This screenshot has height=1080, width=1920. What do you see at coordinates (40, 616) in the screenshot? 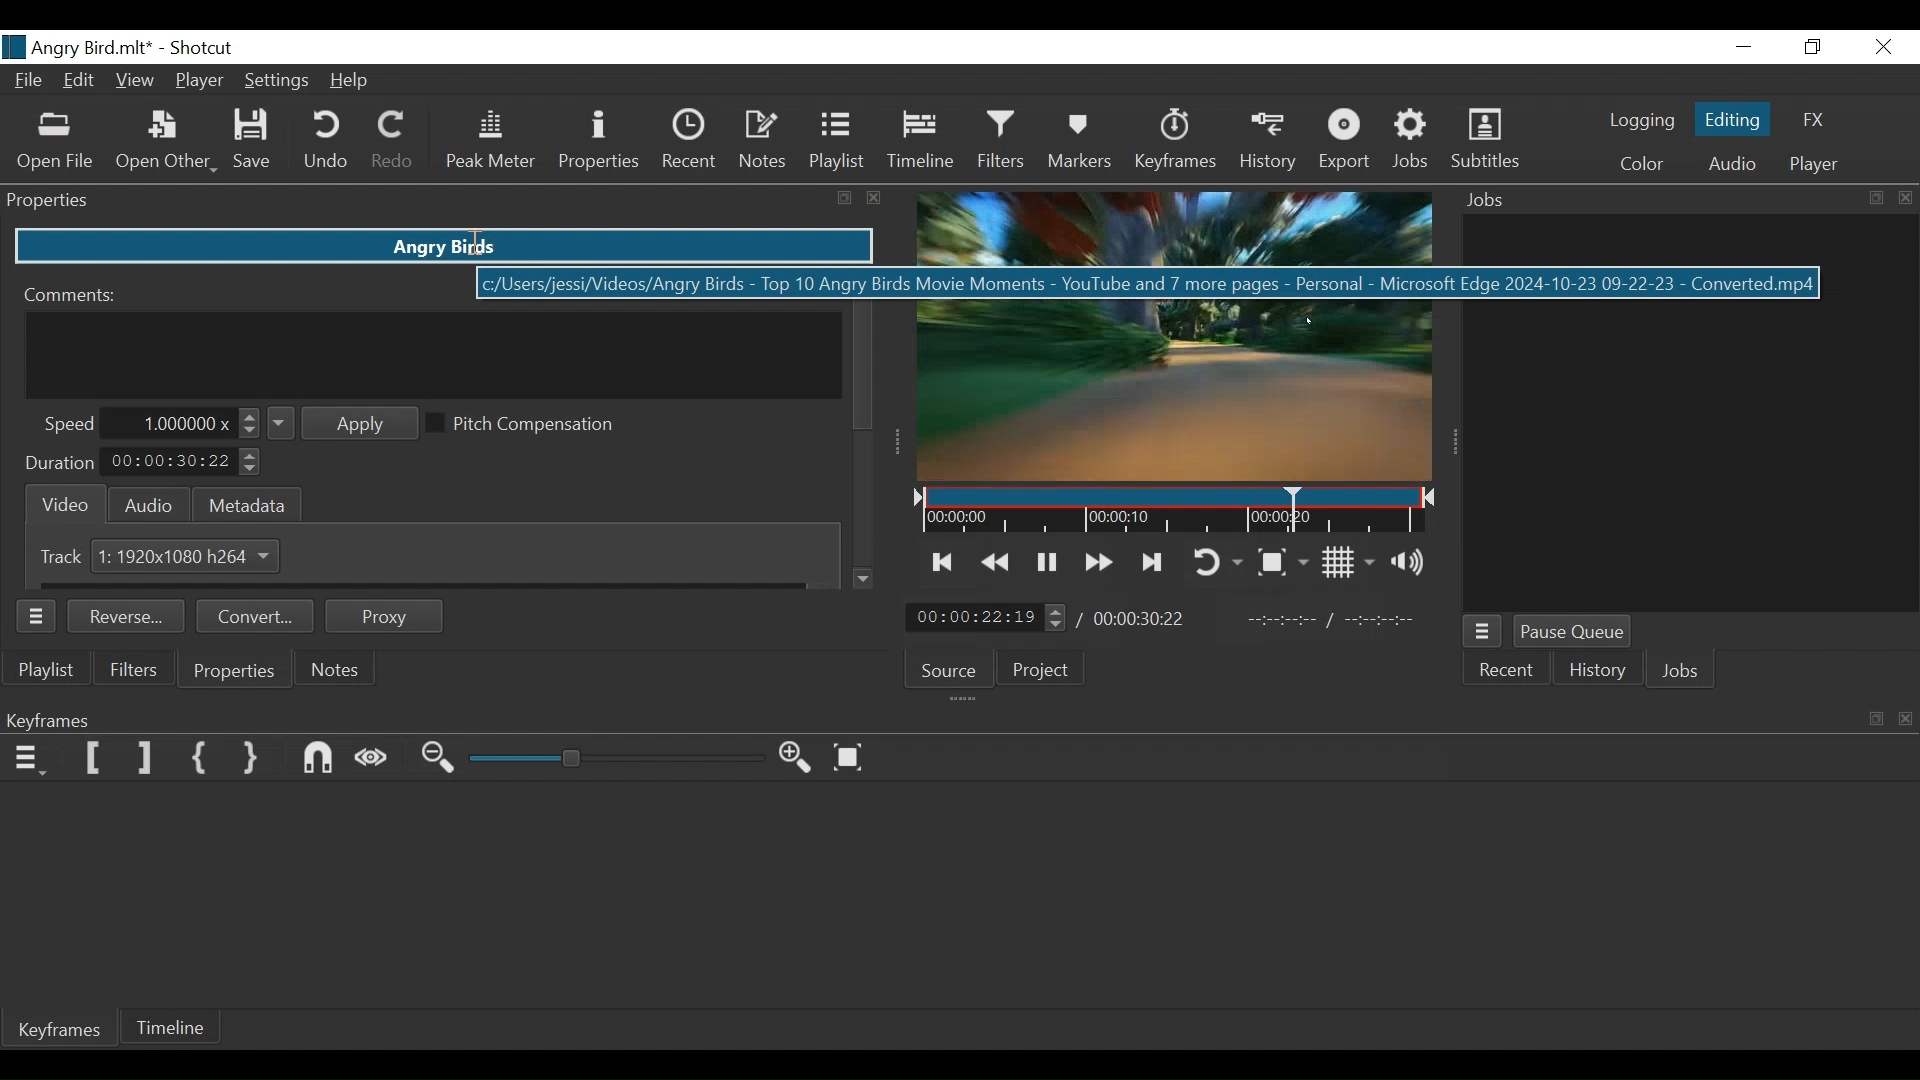
I see `Properties menu` at bounding box center [40, 616].